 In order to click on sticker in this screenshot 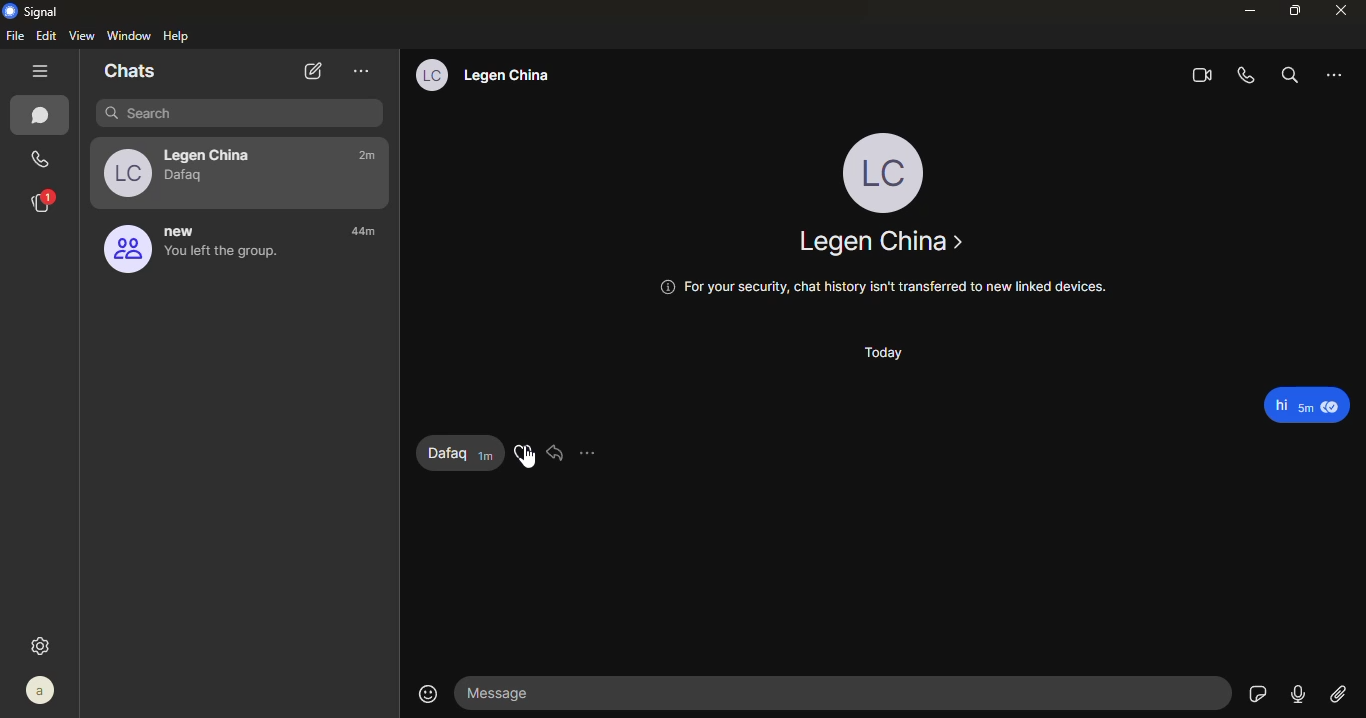, I will do `click(1257, 694)`.